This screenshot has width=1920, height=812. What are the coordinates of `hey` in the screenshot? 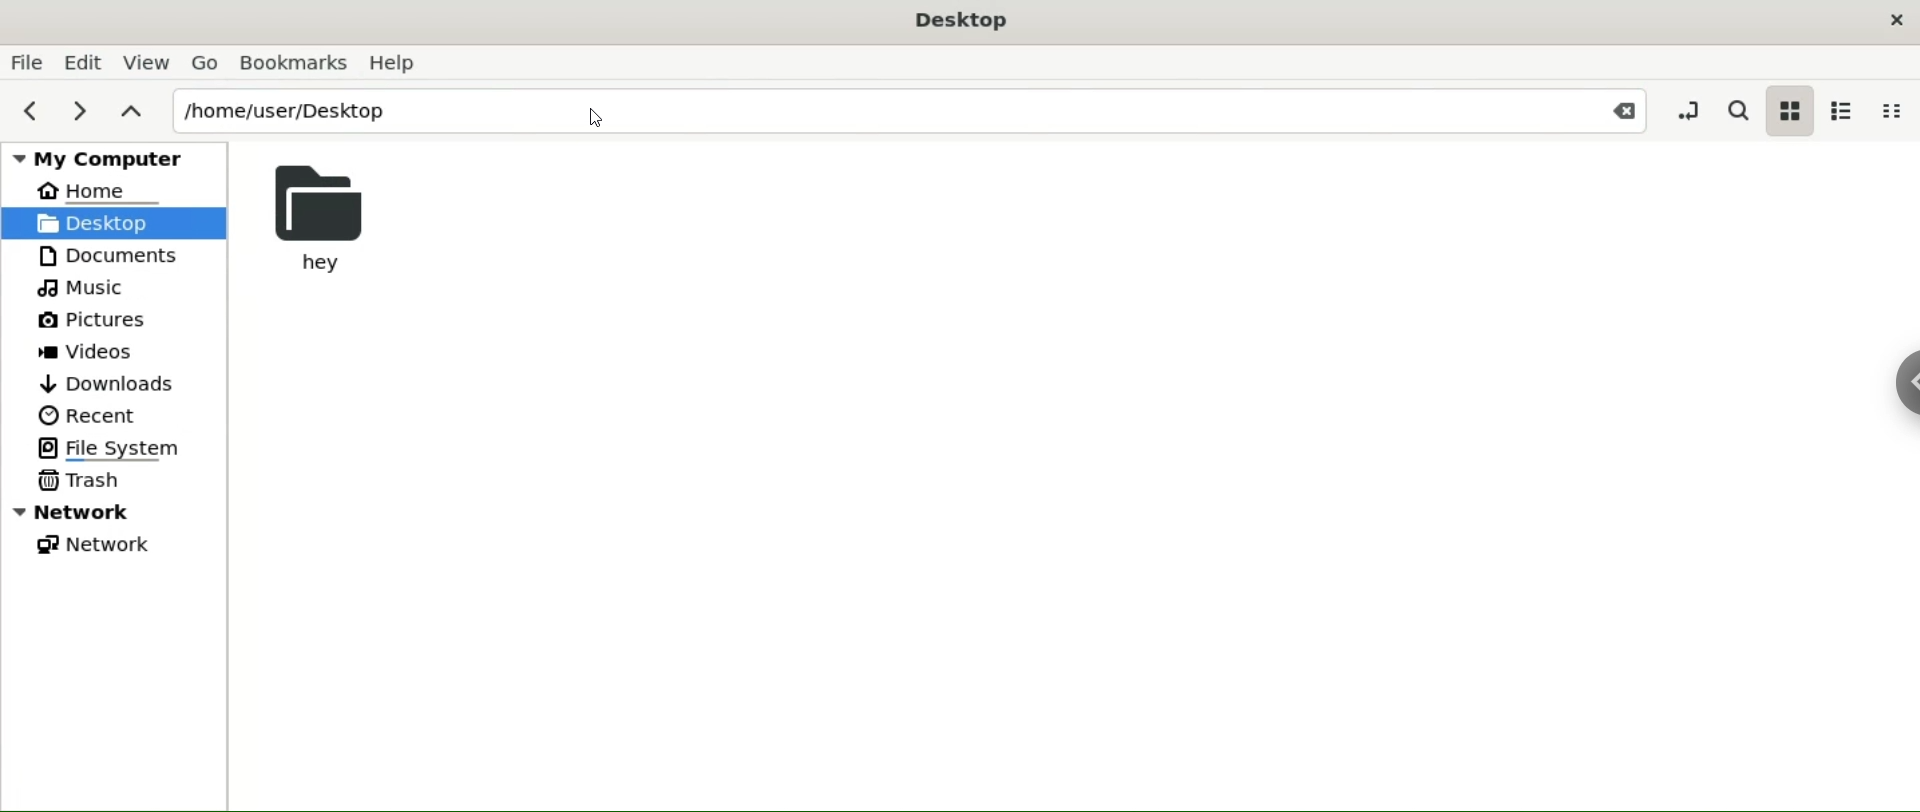 It's located at (326, 217).